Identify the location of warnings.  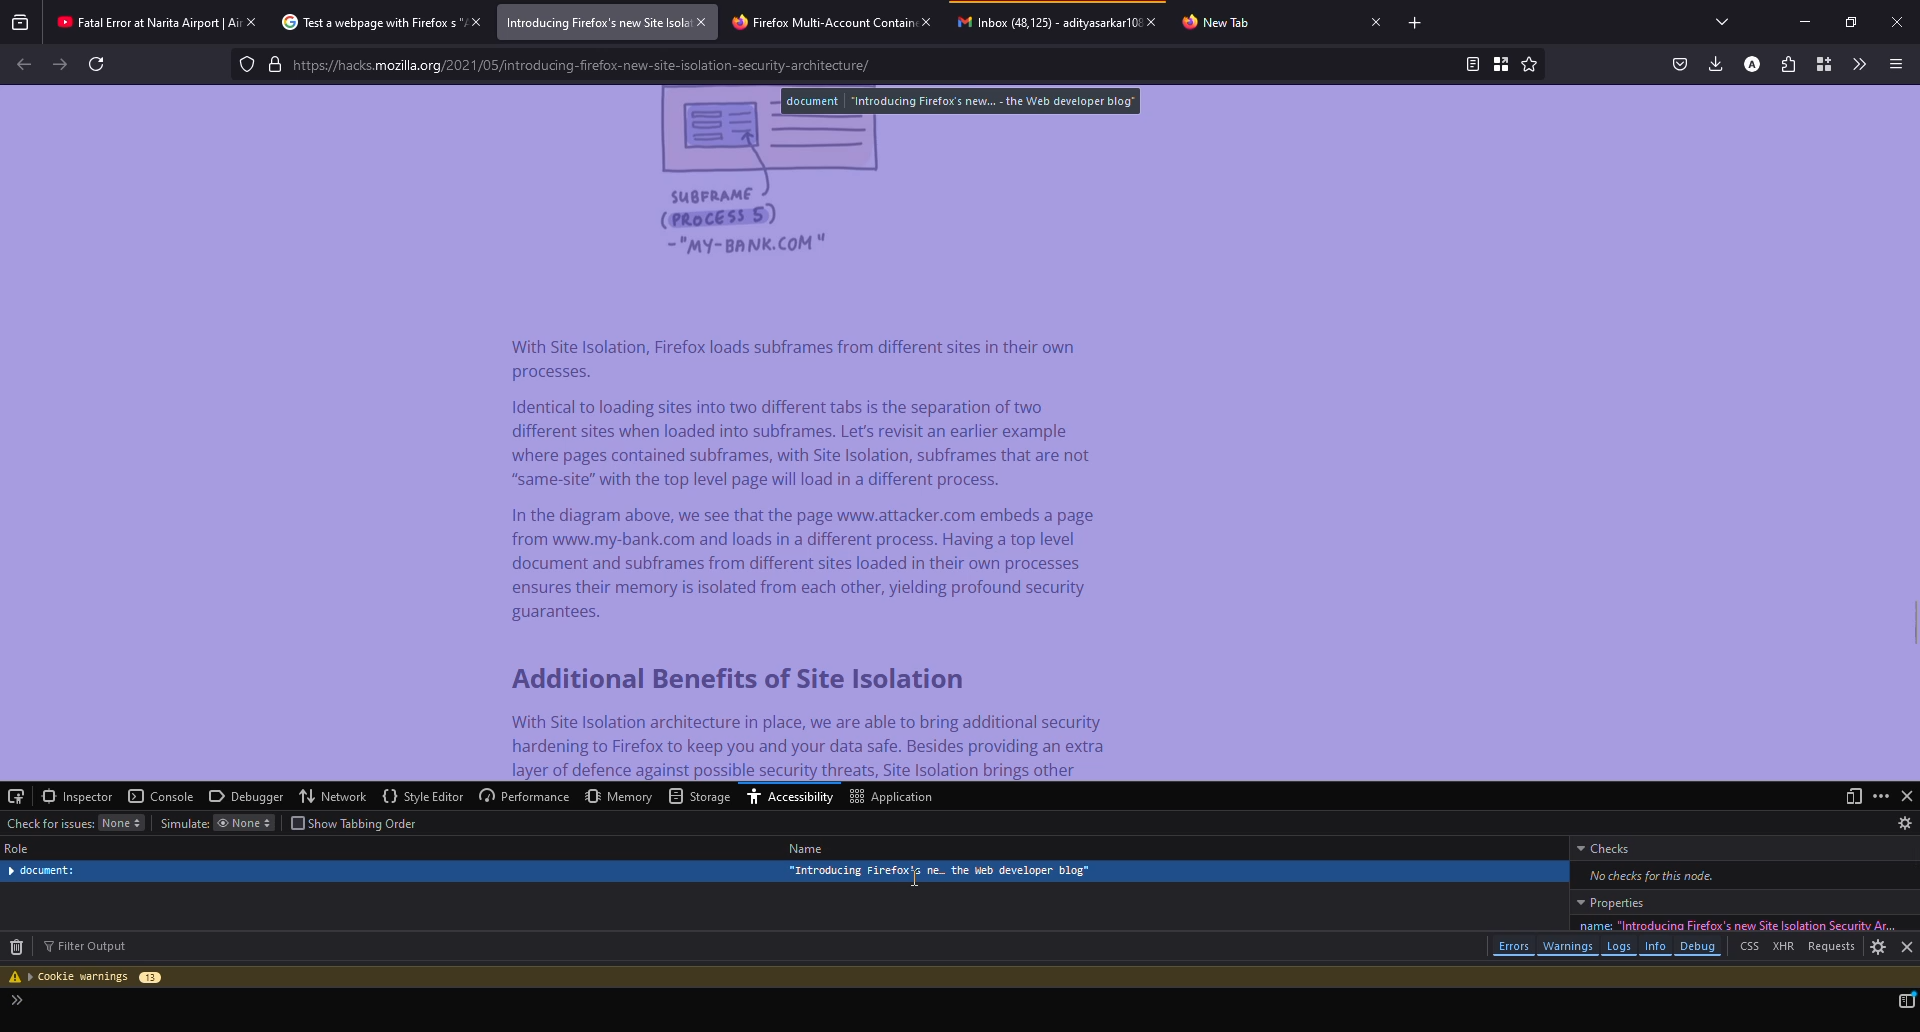
(1569, 947).